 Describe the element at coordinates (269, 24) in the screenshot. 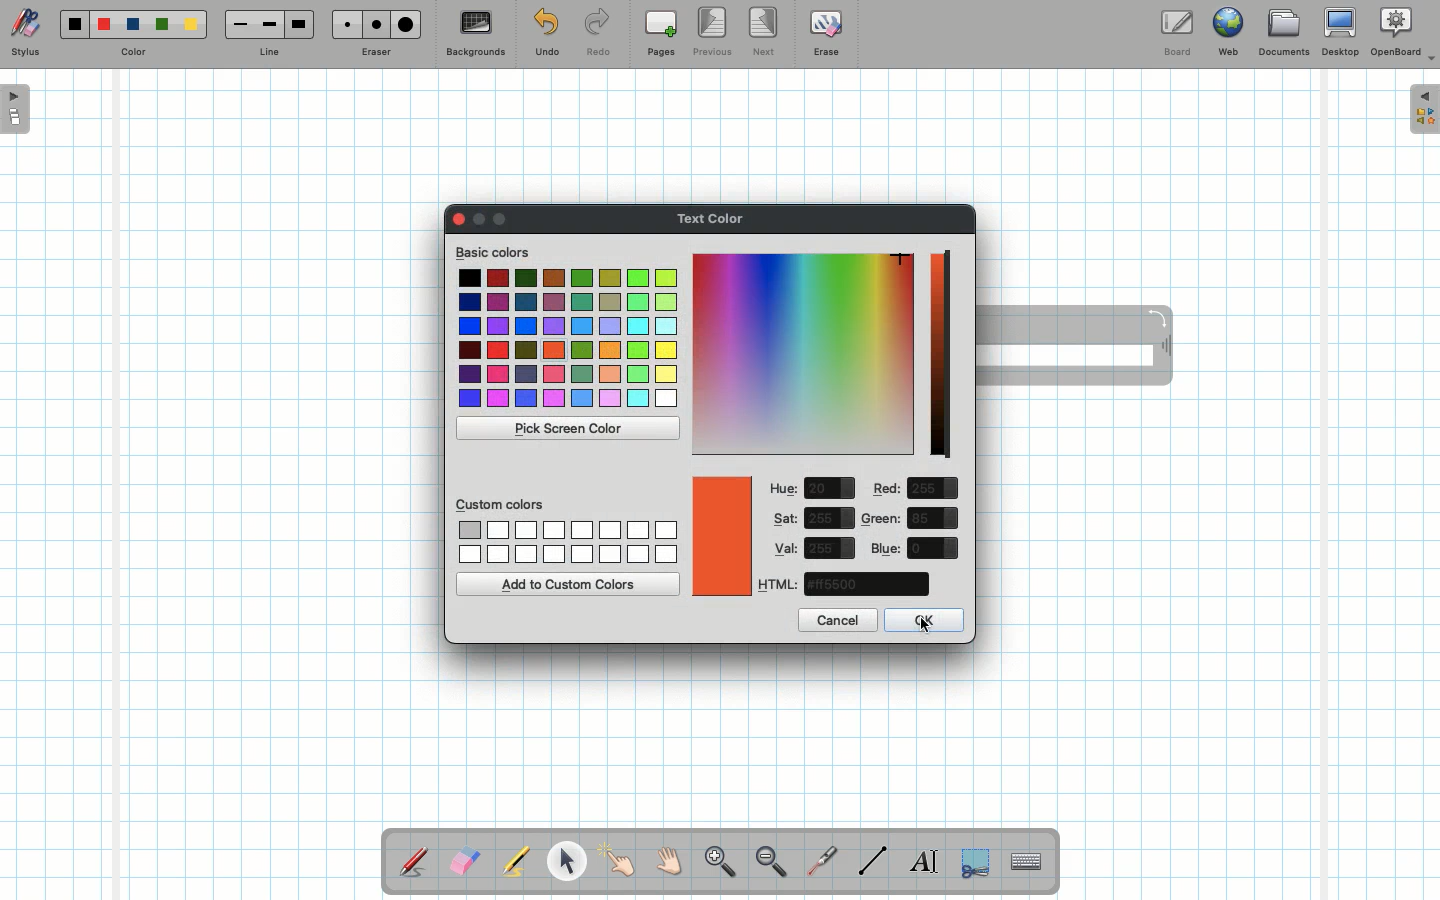

I see `Medium line` at that location.